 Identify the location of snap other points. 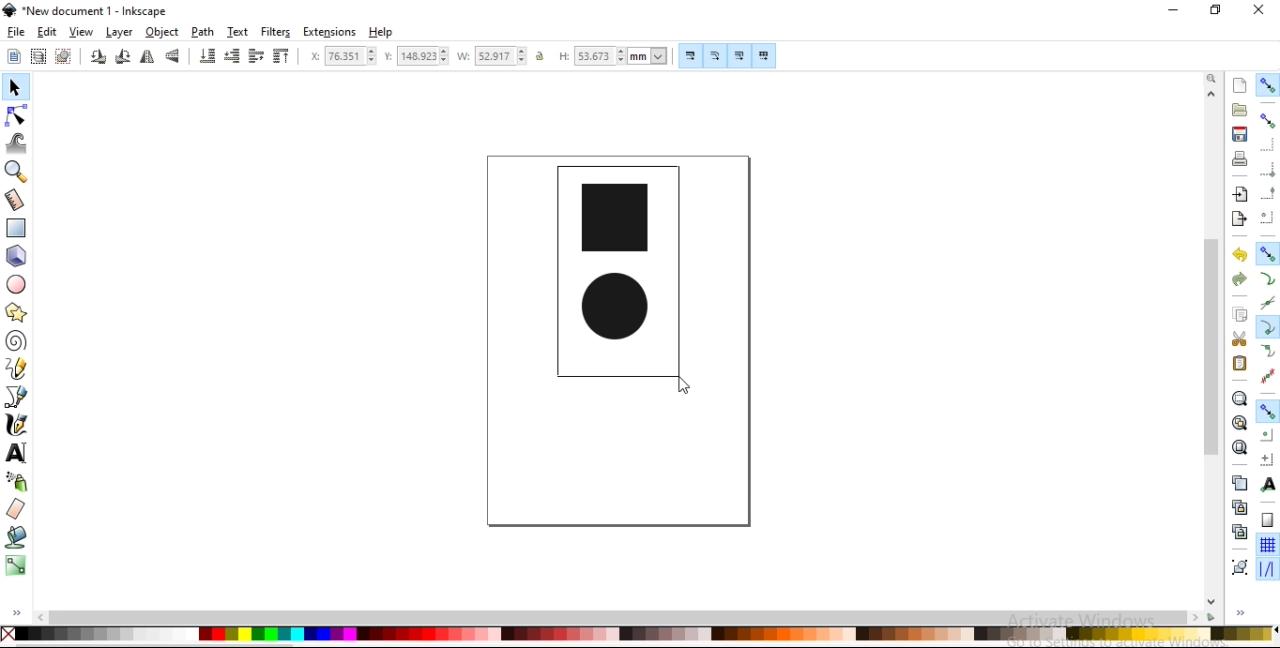
(1268, 411).